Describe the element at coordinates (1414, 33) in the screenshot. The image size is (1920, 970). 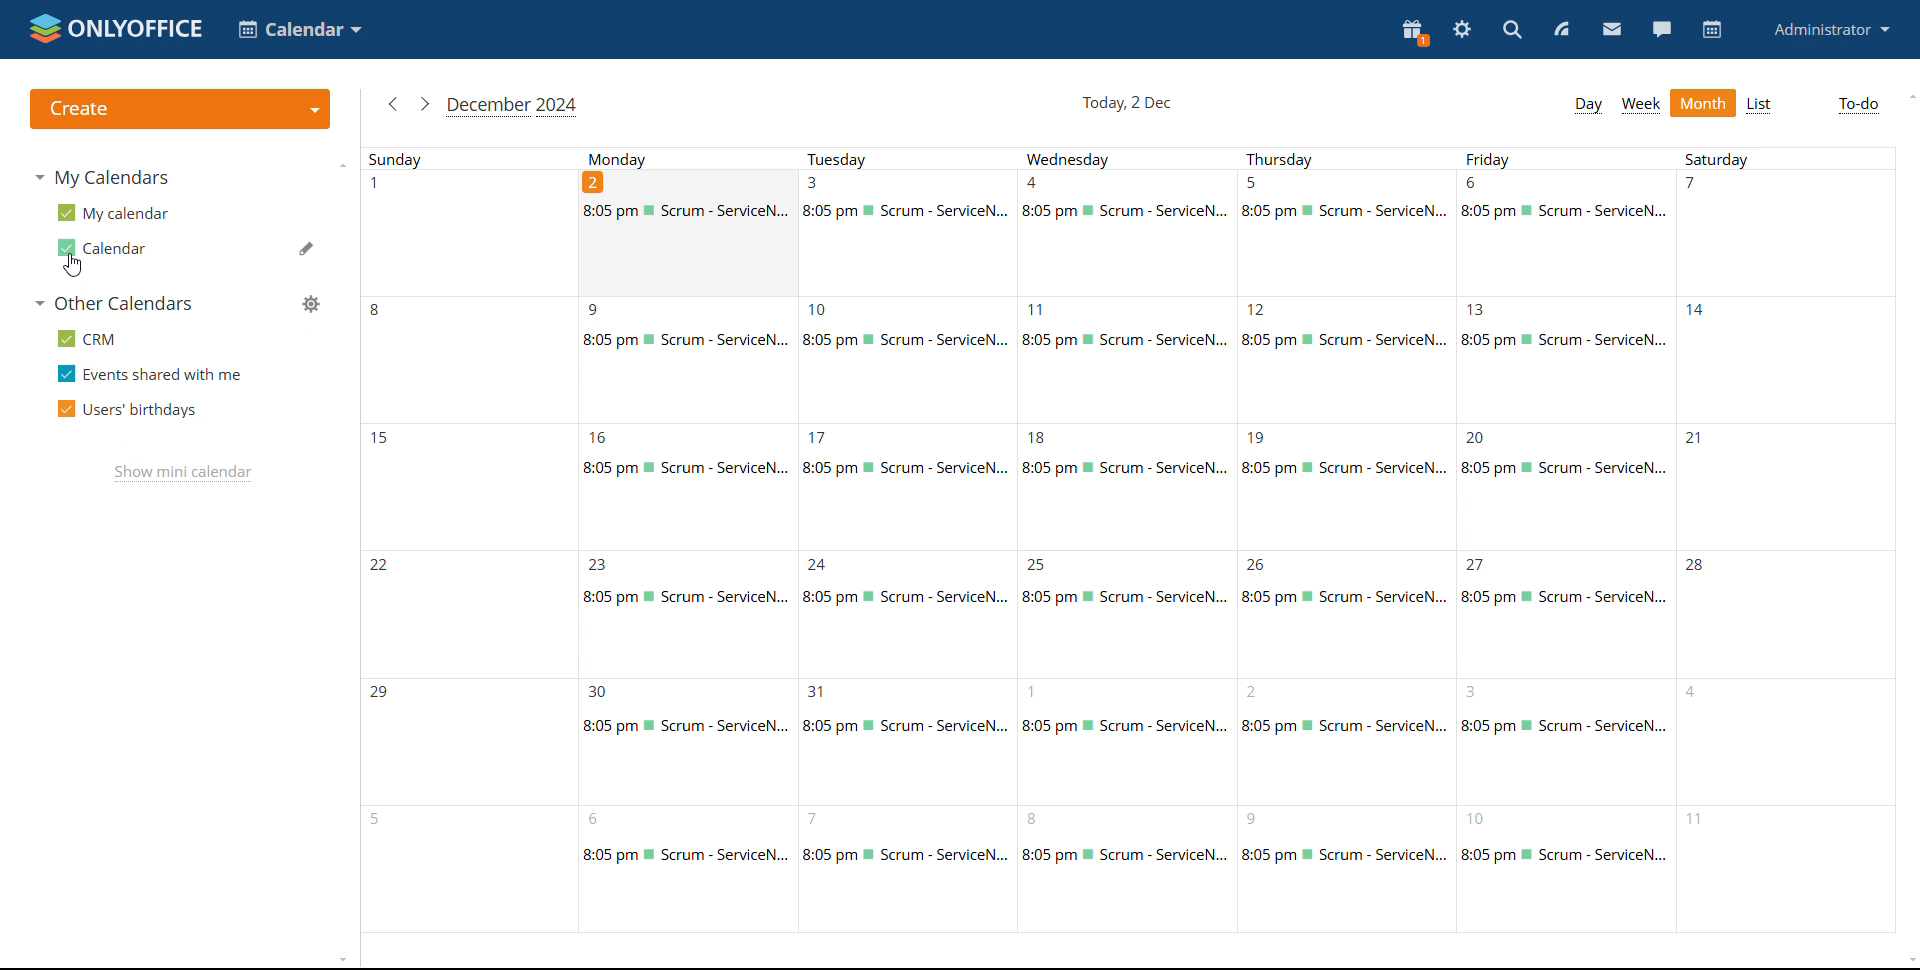
I see `present` at that location.